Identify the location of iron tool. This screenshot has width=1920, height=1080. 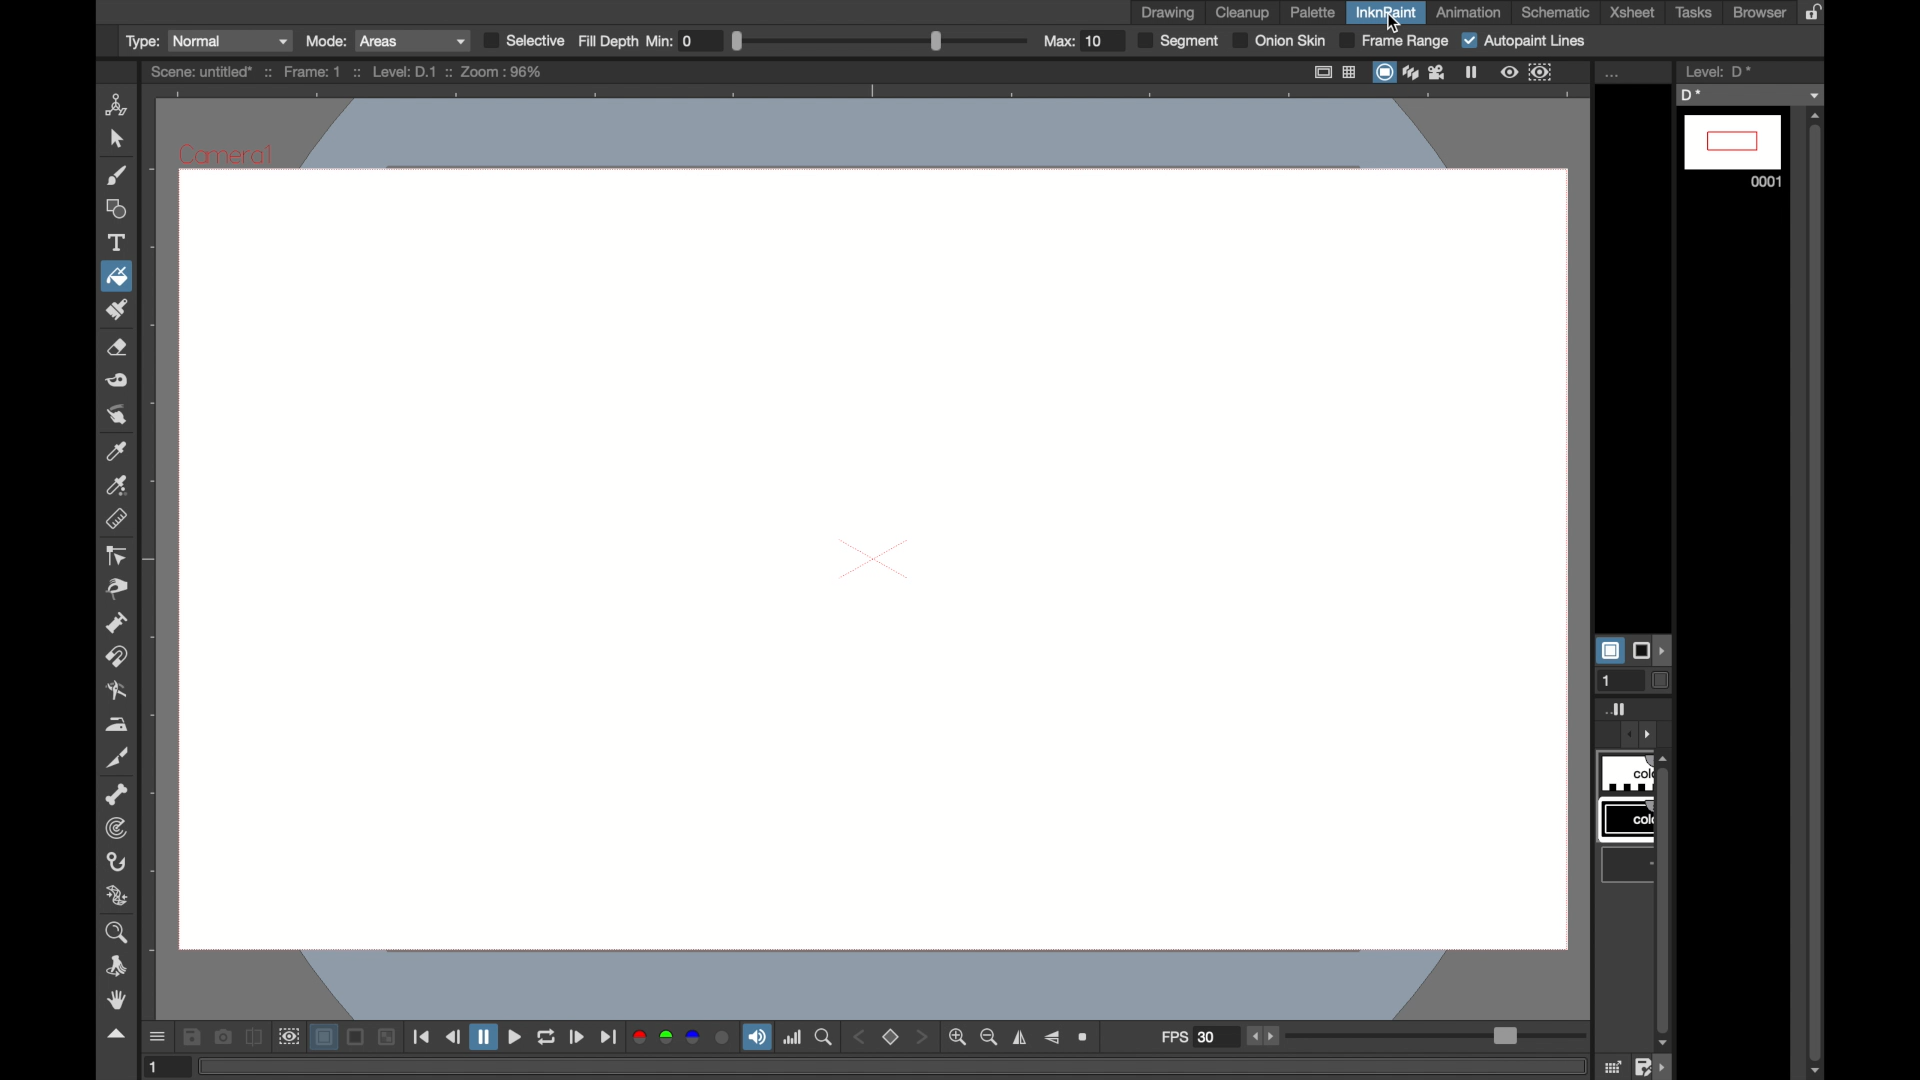
(119, 725).